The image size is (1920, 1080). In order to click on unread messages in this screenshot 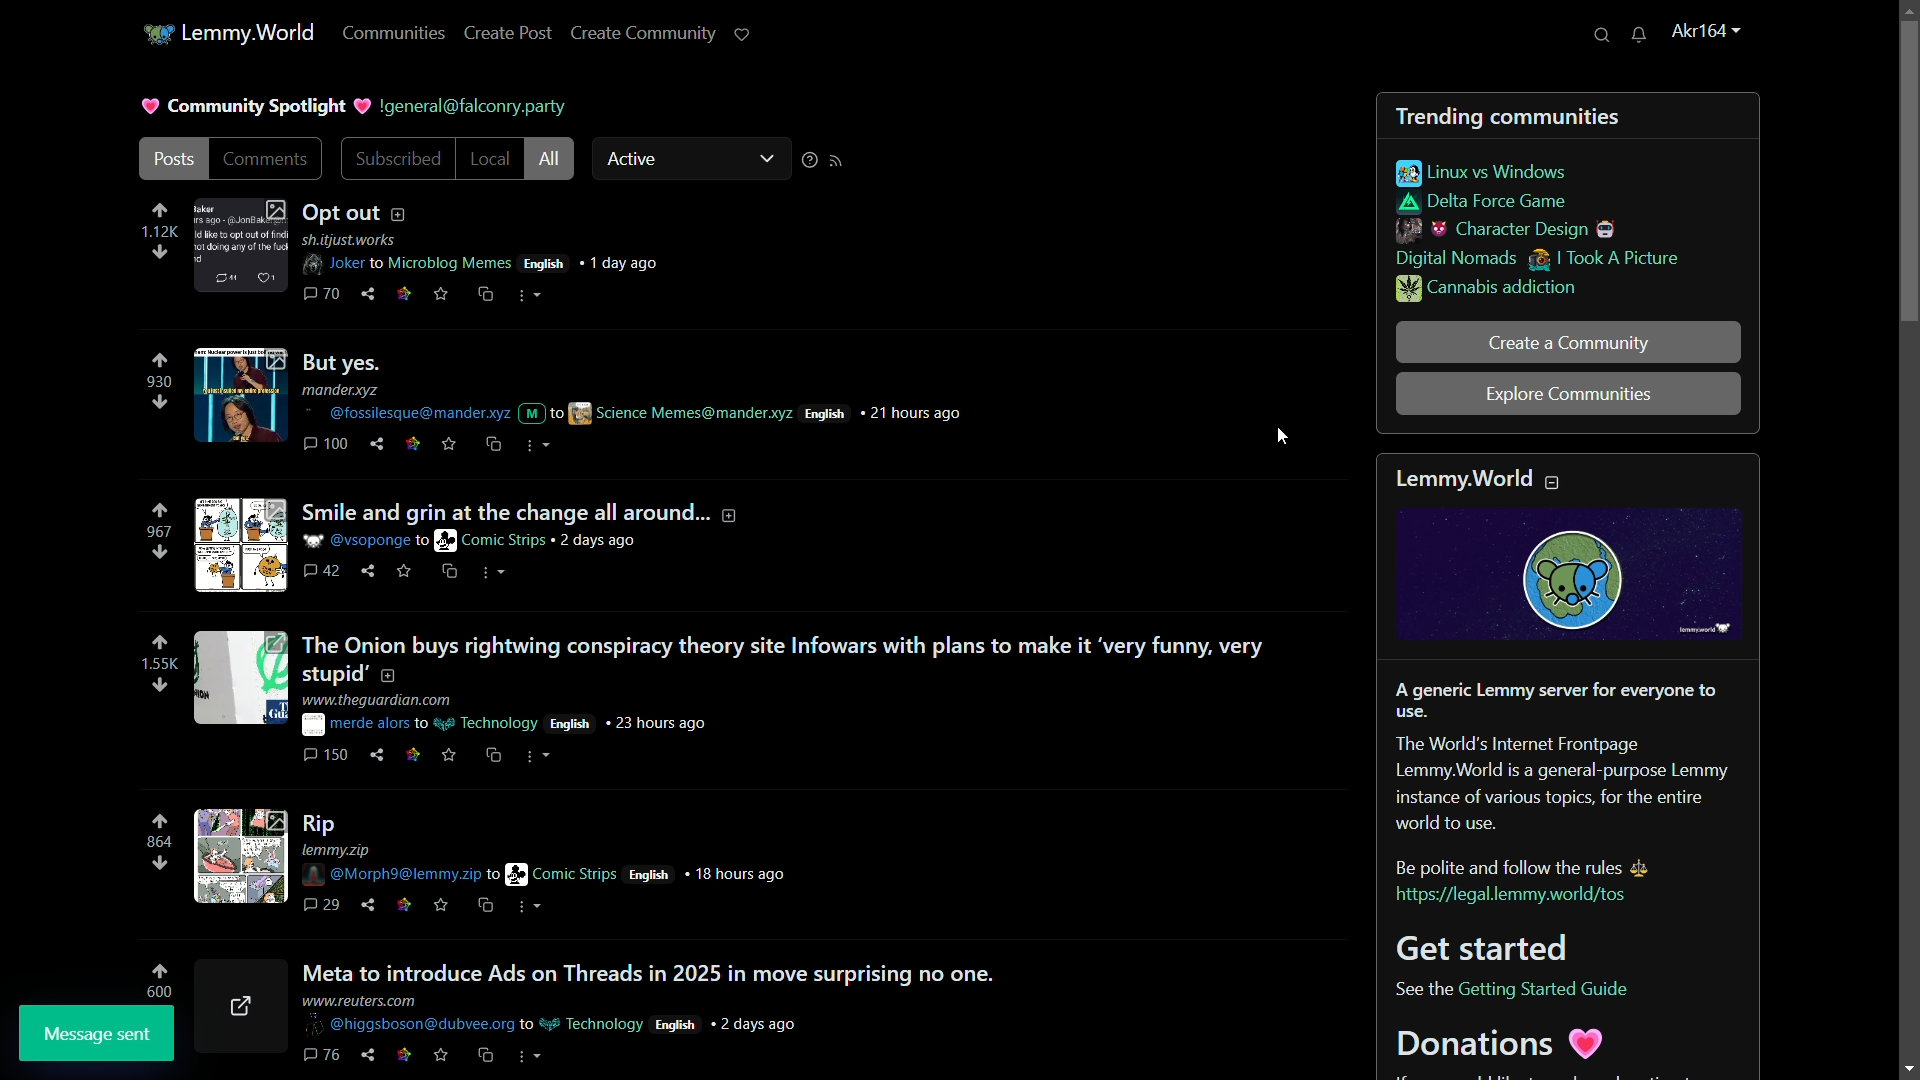, I will do `click(1640, 33)`.